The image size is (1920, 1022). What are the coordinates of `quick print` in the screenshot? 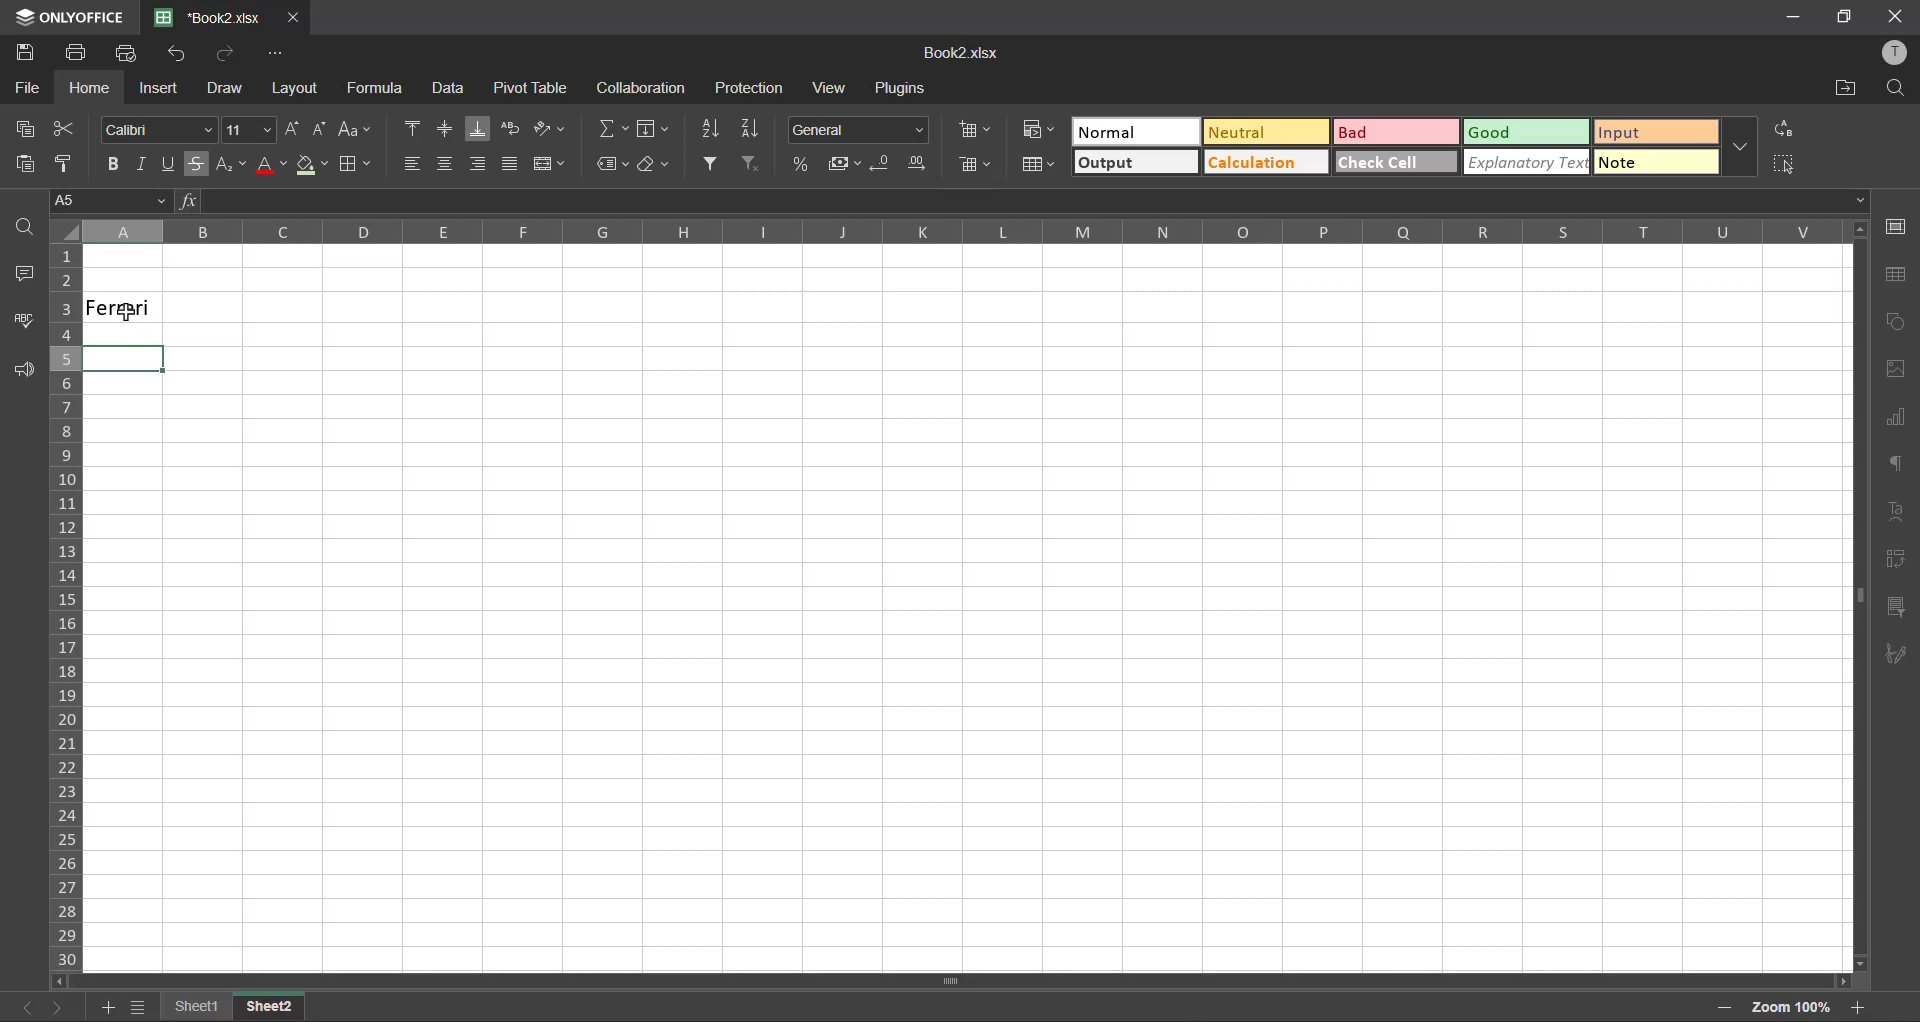 It's located at (123, 53).